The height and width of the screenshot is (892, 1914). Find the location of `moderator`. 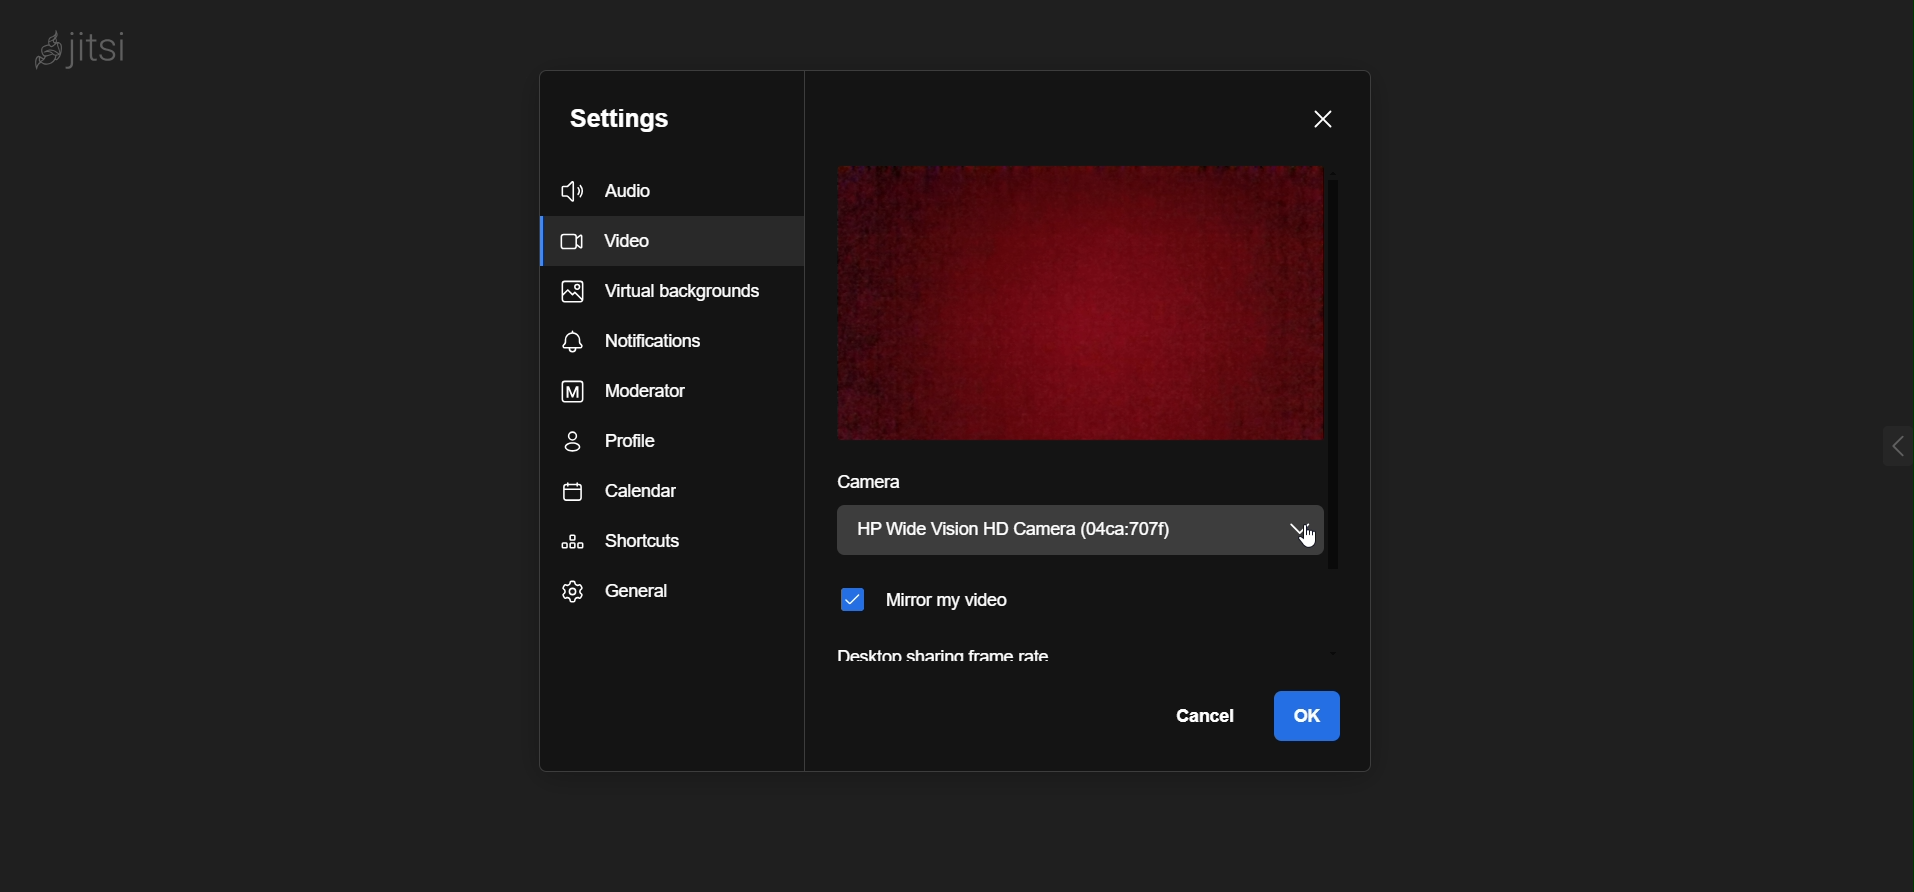

moderator is located at coordinates (640, 394).